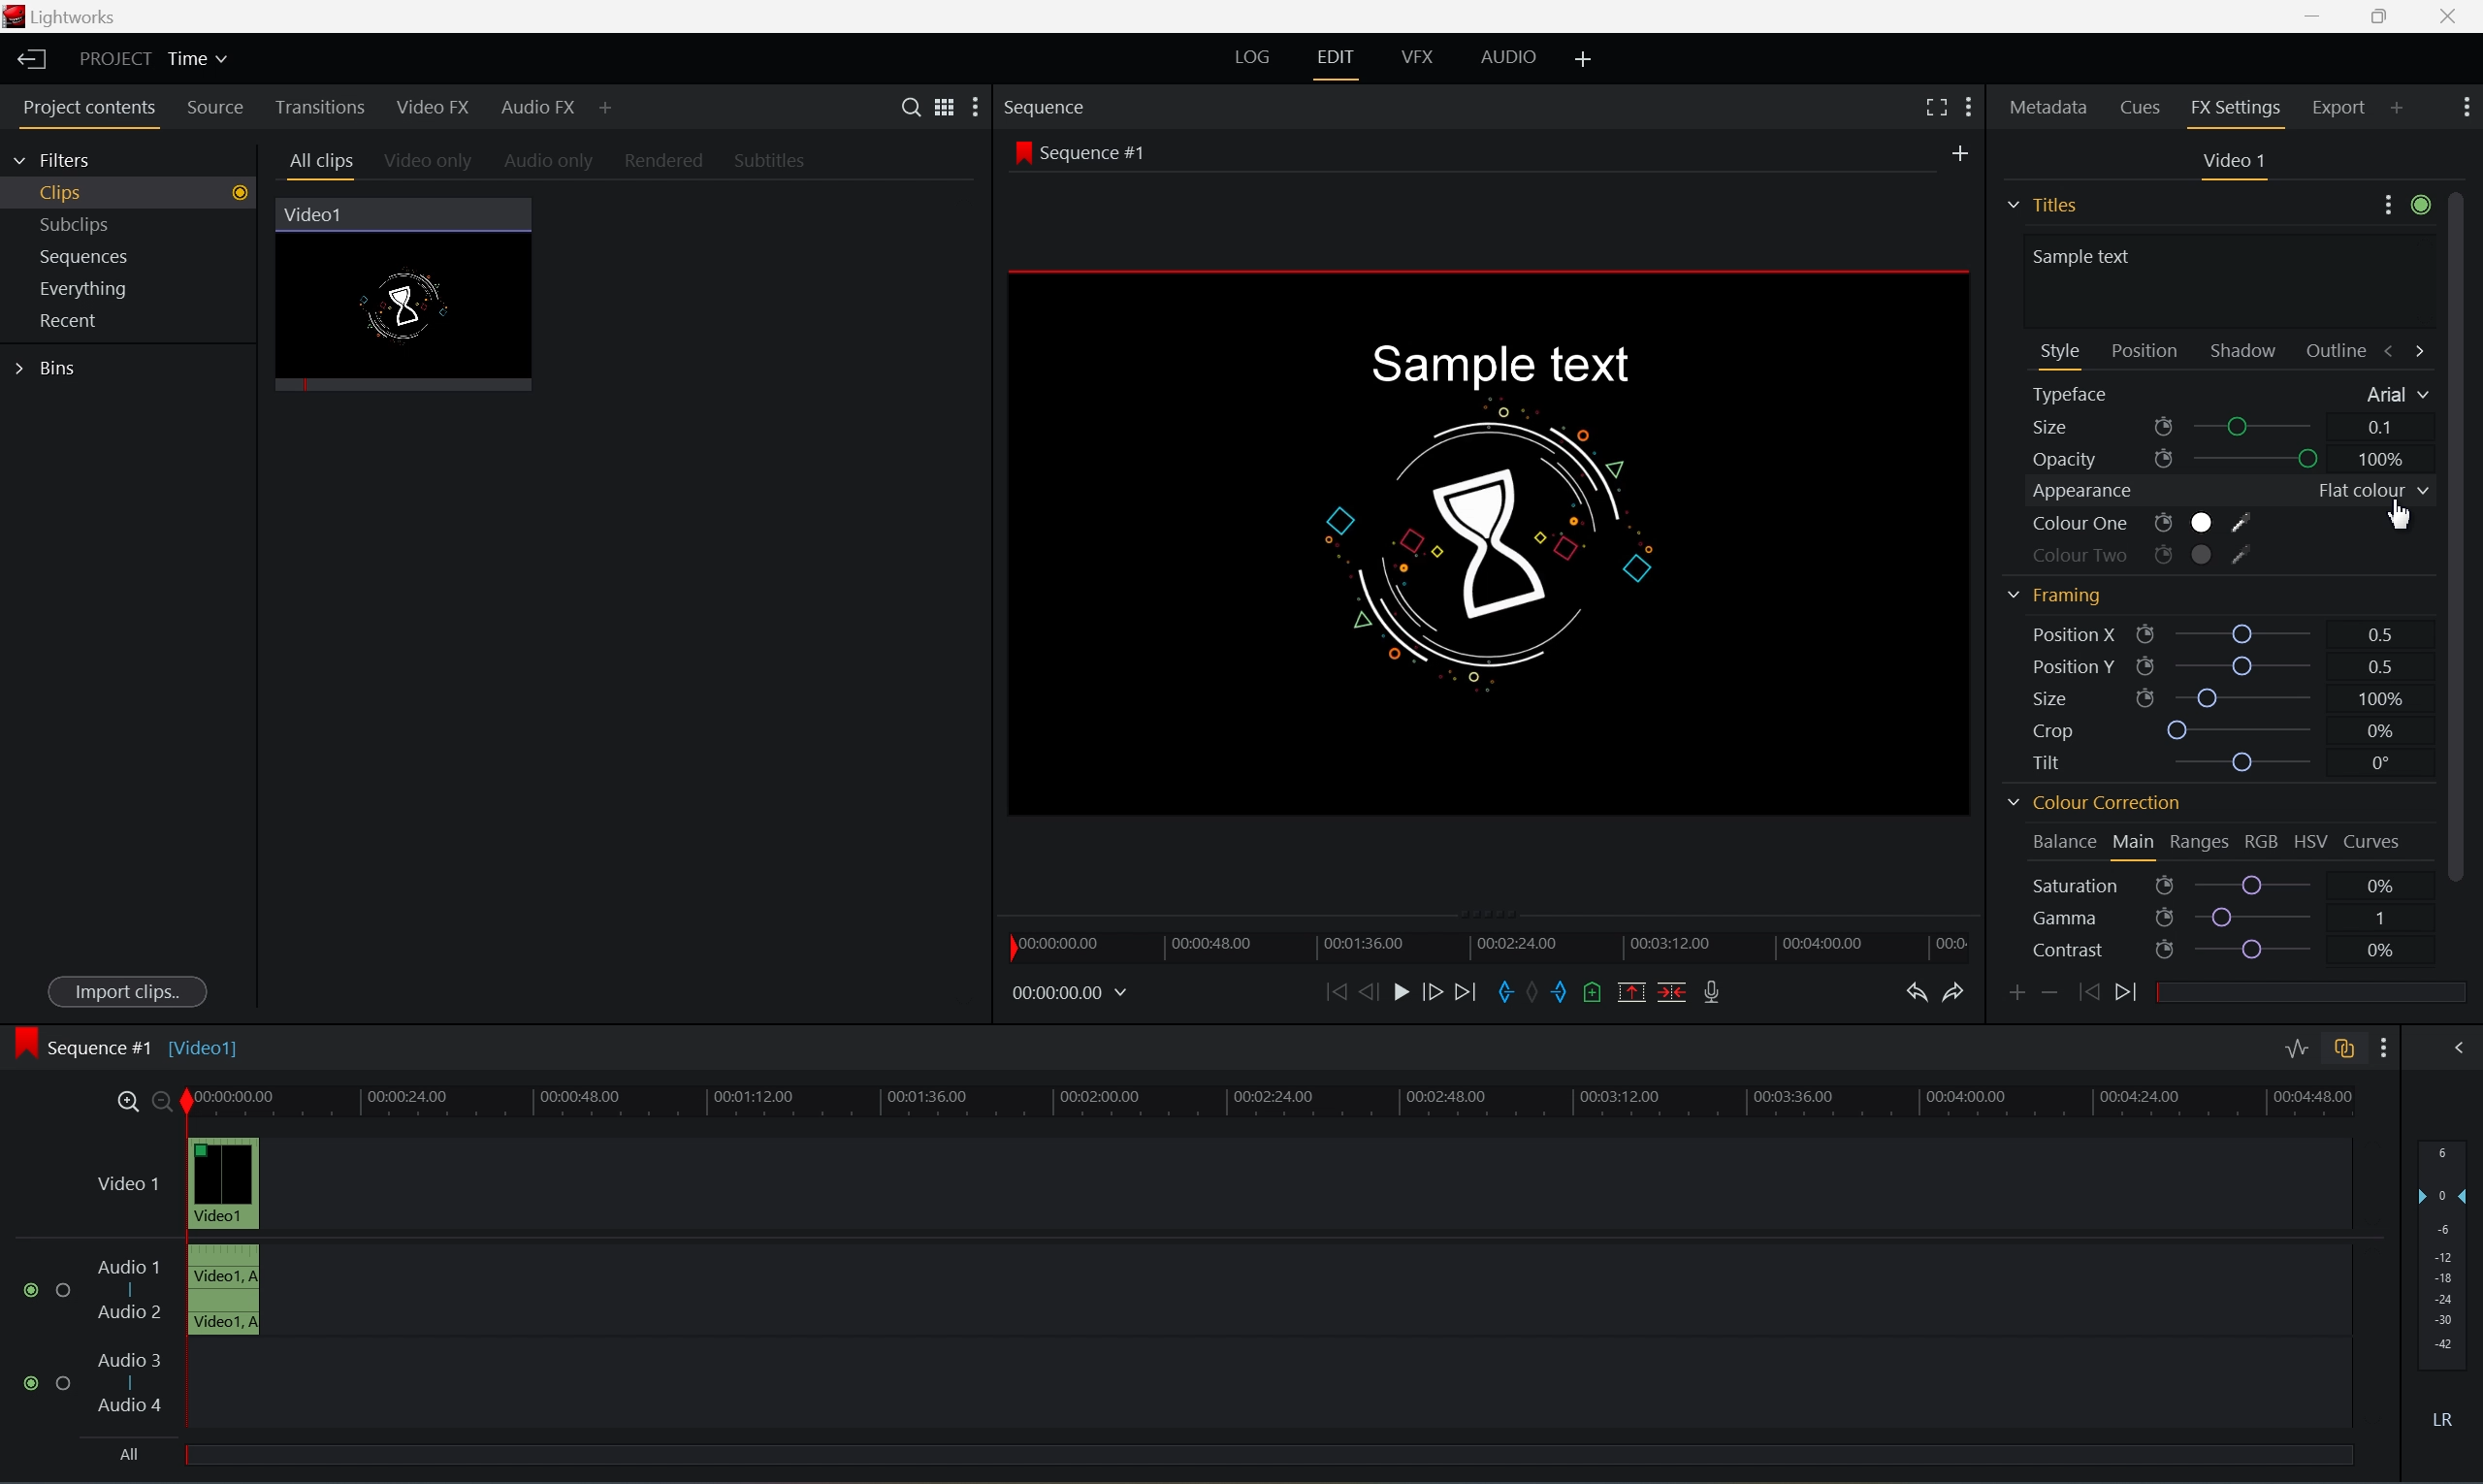 The image size is (2483, 1484). Describe the element at coordinates (2247, 697) in the screenshot. I see `slider` at that location.